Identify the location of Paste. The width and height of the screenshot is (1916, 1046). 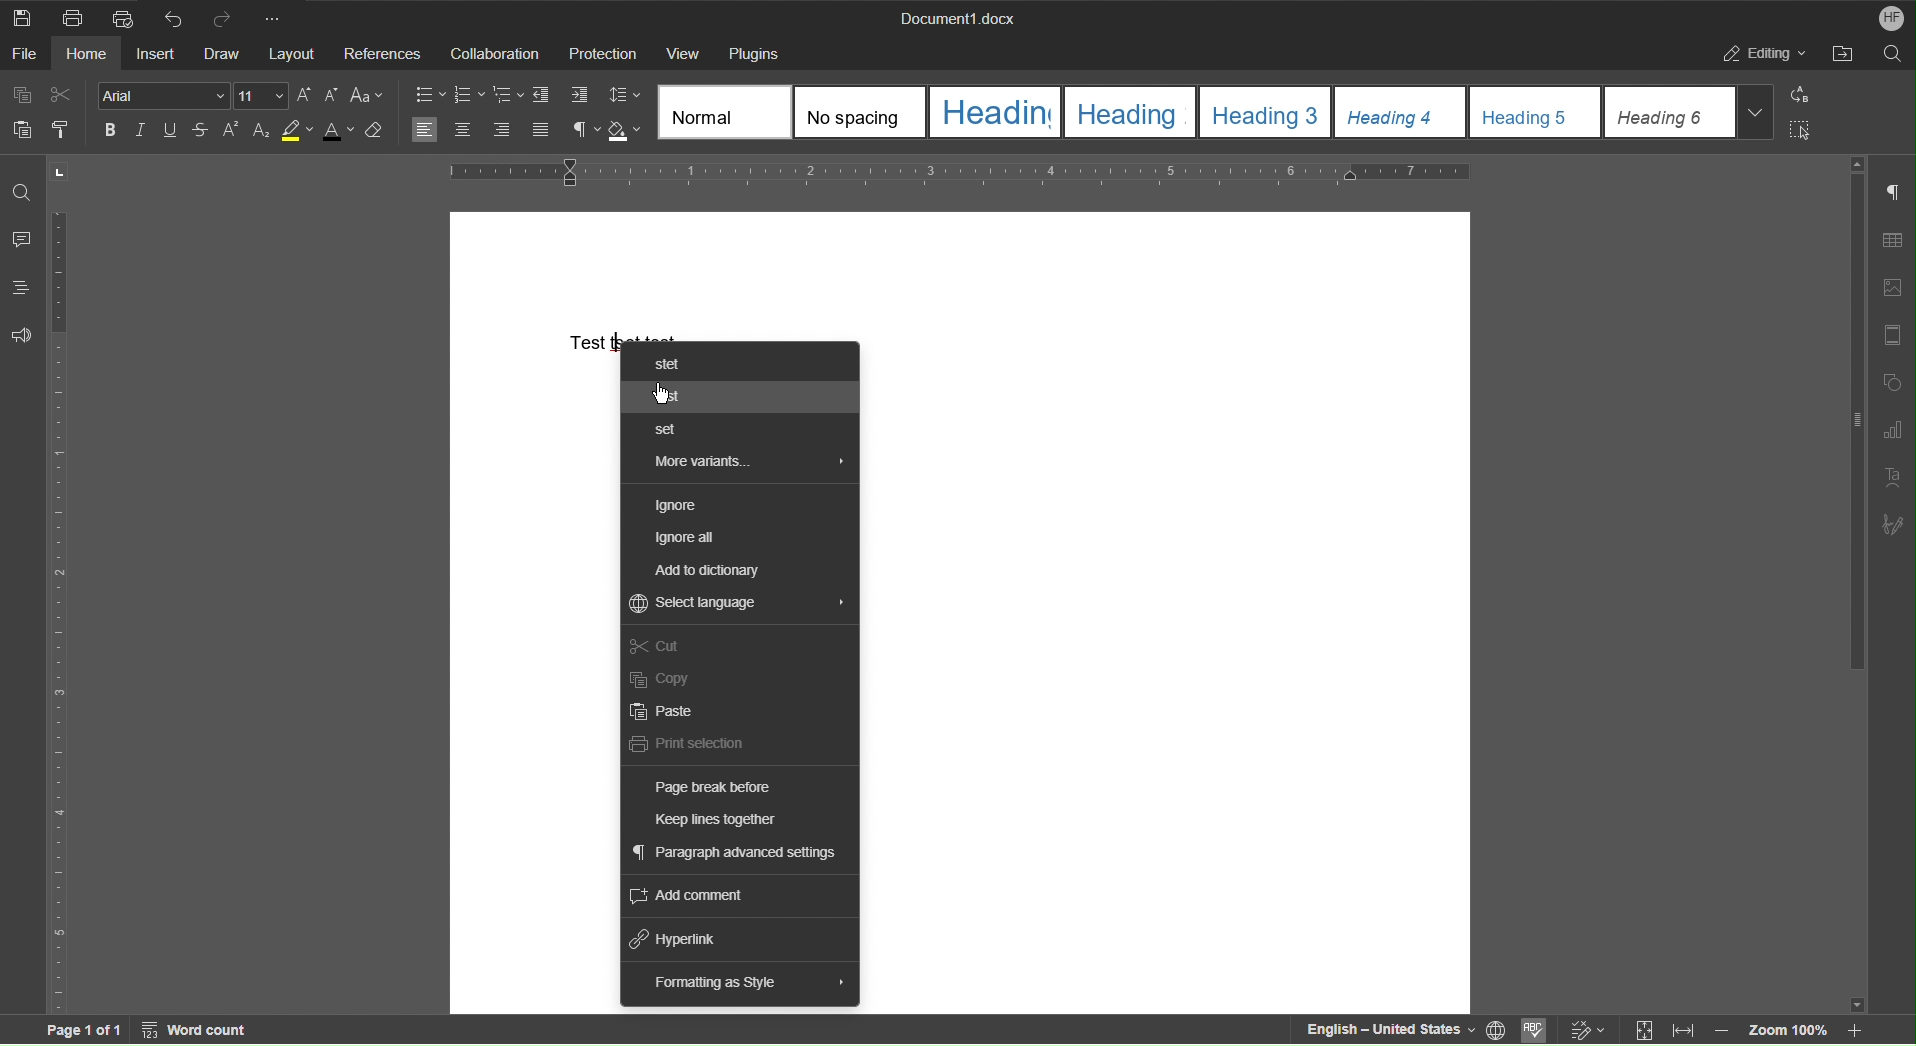
(18, 128).